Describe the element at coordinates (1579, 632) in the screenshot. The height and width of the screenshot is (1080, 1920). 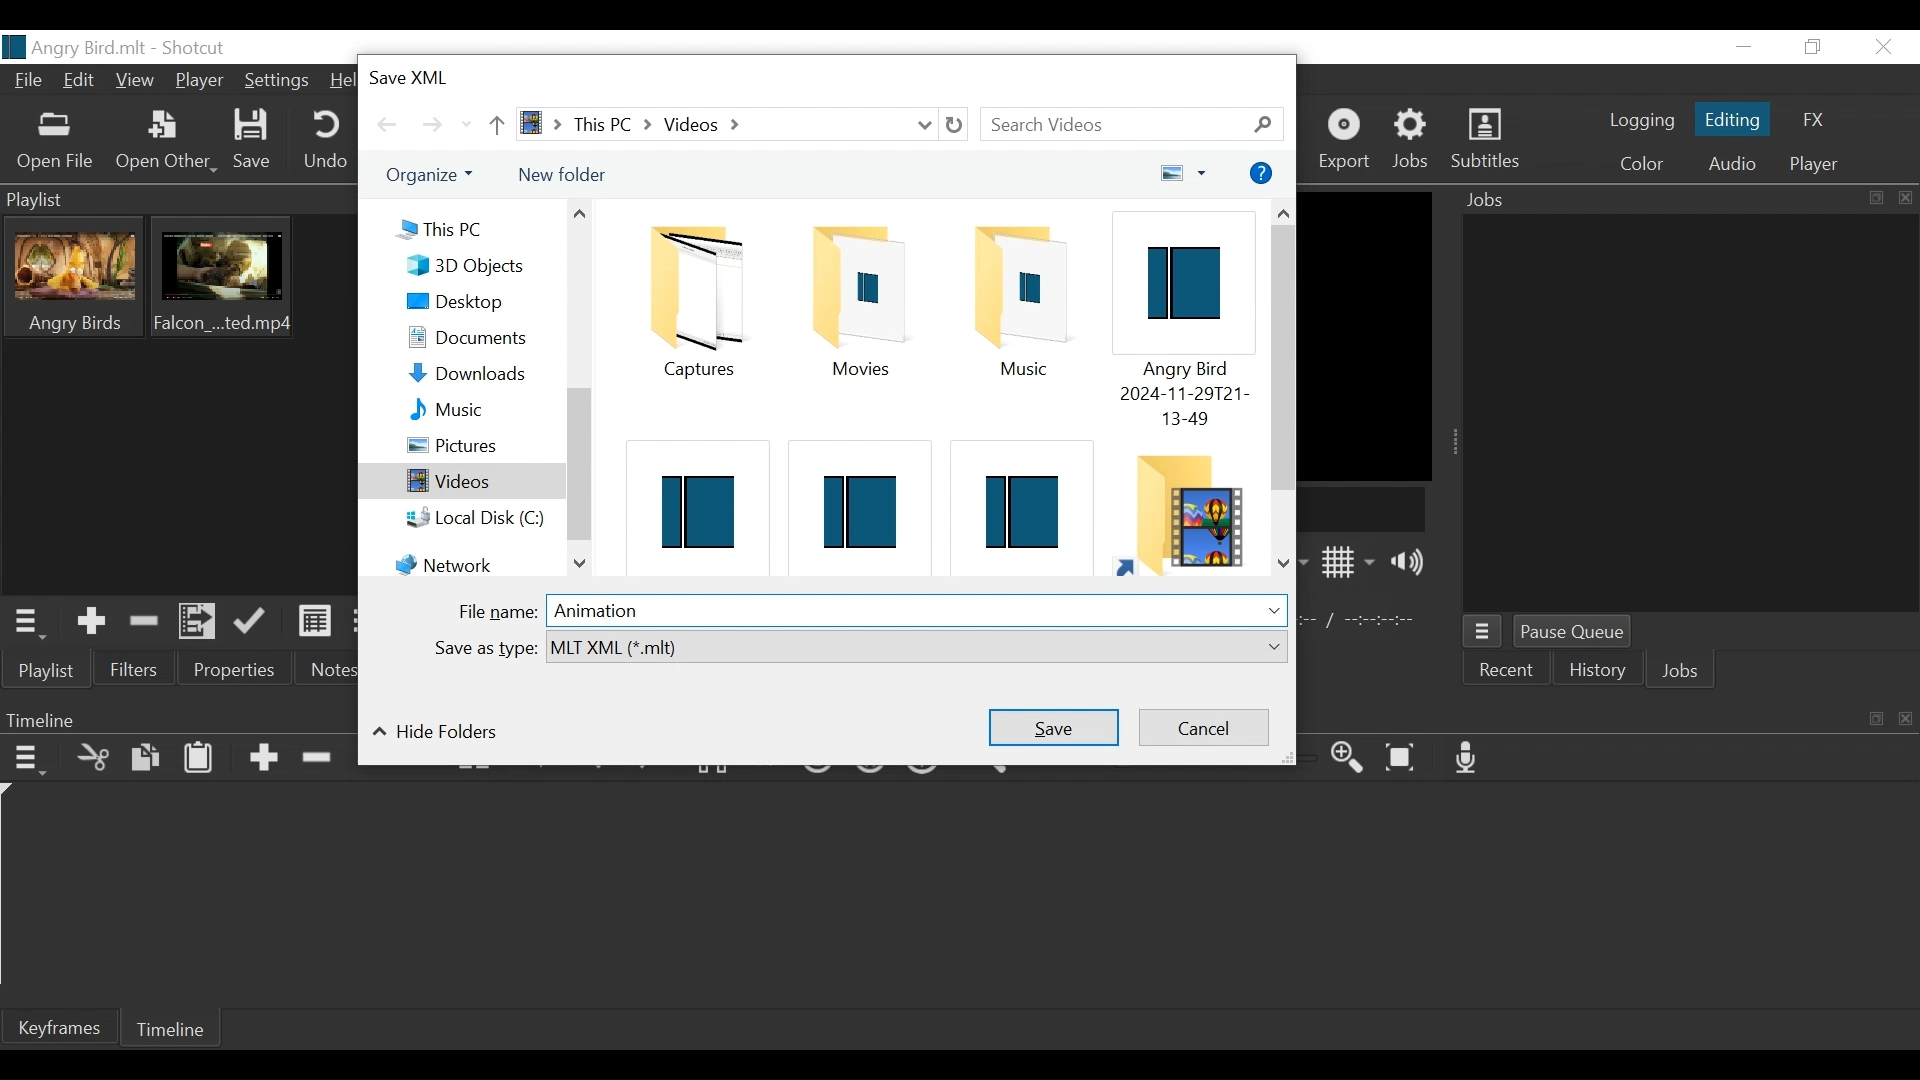
I see `Pause Queue` at that location.